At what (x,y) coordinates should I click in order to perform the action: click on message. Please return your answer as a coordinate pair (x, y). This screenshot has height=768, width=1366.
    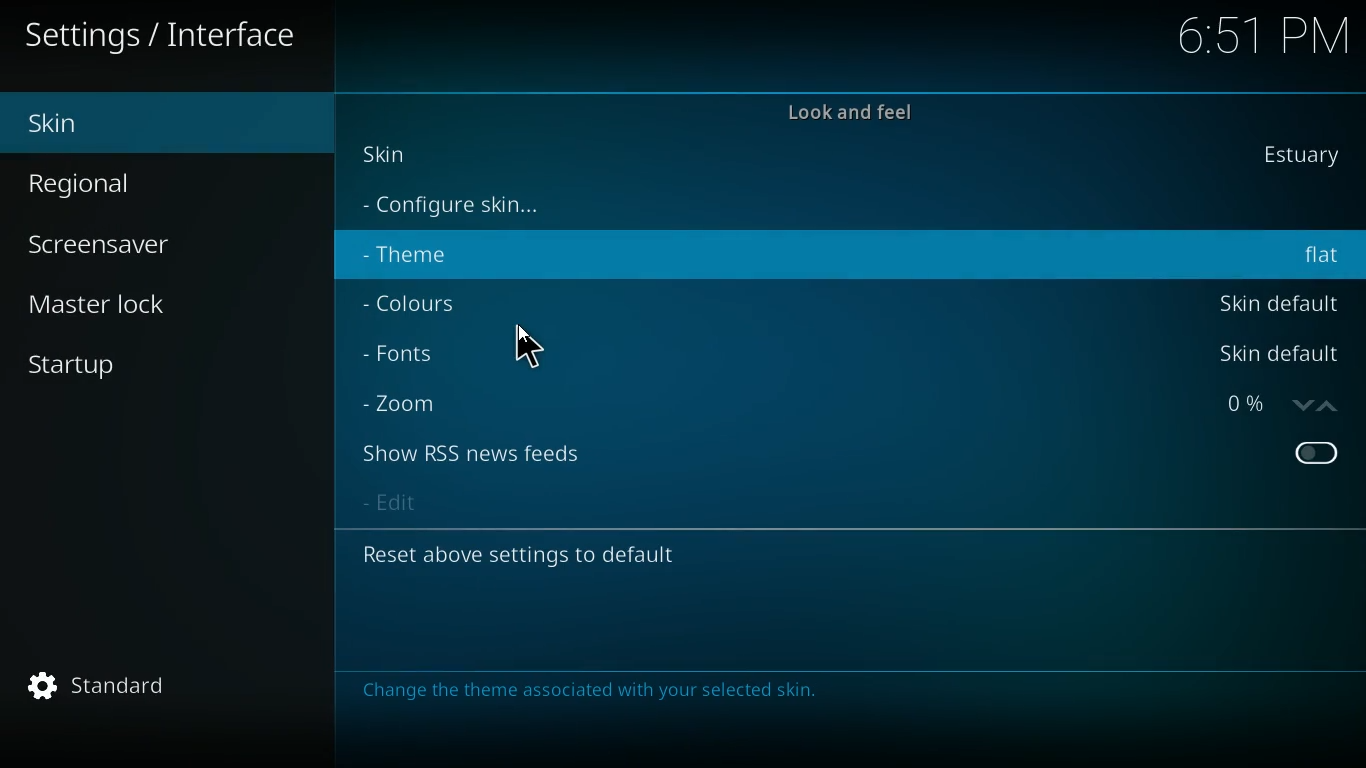
    Looking at the image, I should click on (588, 689).